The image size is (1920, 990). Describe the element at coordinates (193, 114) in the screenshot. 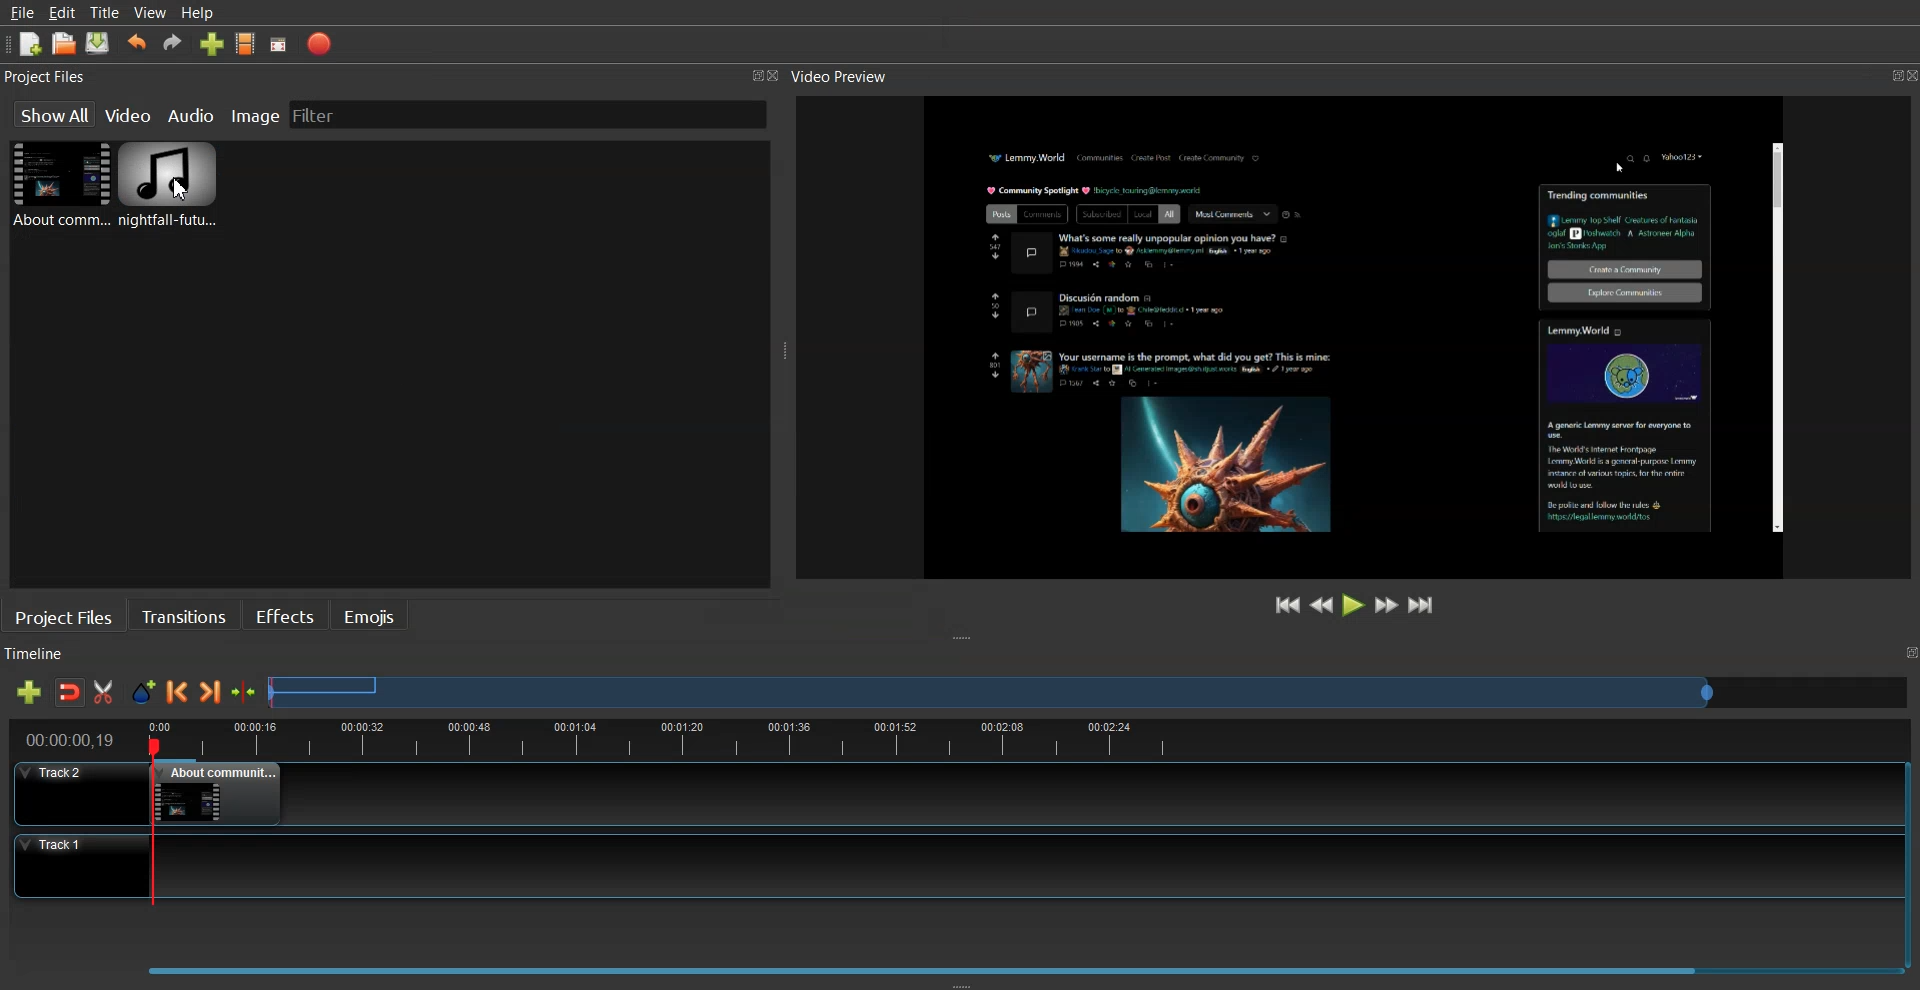

I see `Audio` at that location.